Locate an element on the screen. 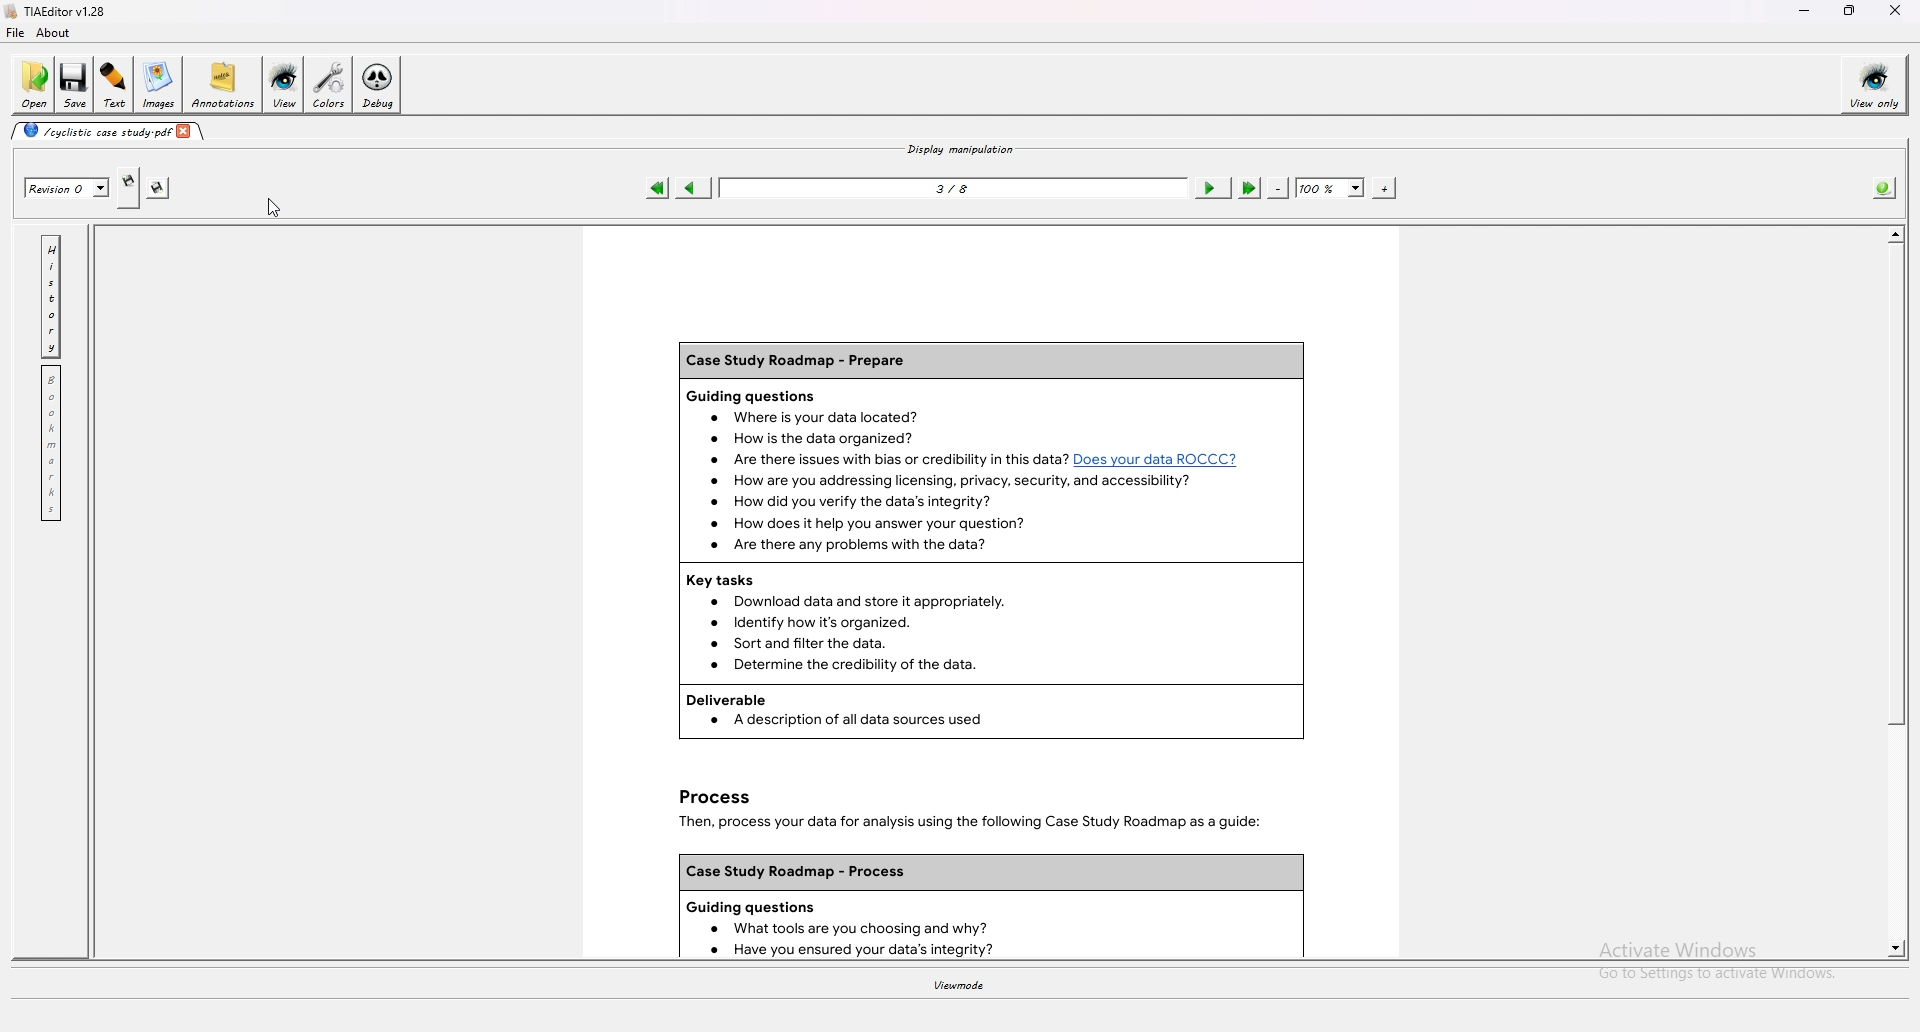 The height and width of the screenshot is (1032, 1920). annotations is located at coordinates (222, 84).